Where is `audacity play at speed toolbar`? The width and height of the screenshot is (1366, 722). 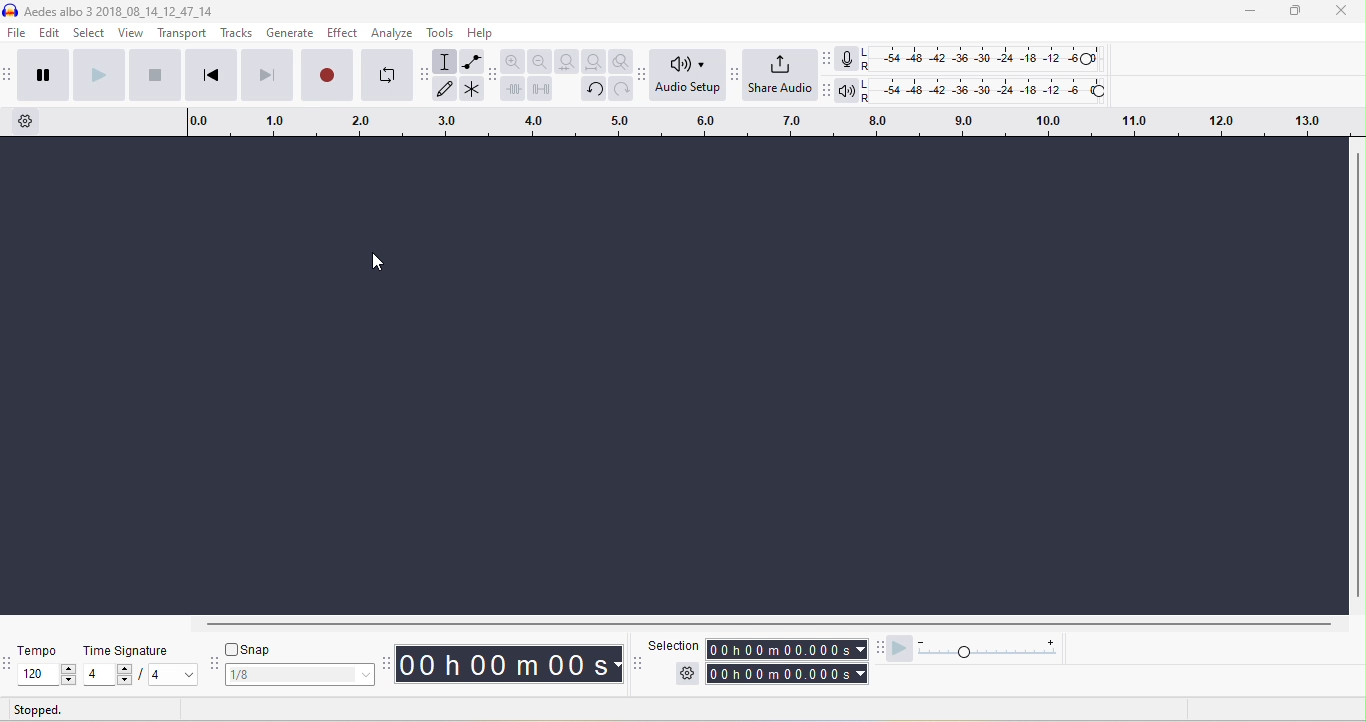
audacity play at speed toolbar is located at coordinates (881, 648).